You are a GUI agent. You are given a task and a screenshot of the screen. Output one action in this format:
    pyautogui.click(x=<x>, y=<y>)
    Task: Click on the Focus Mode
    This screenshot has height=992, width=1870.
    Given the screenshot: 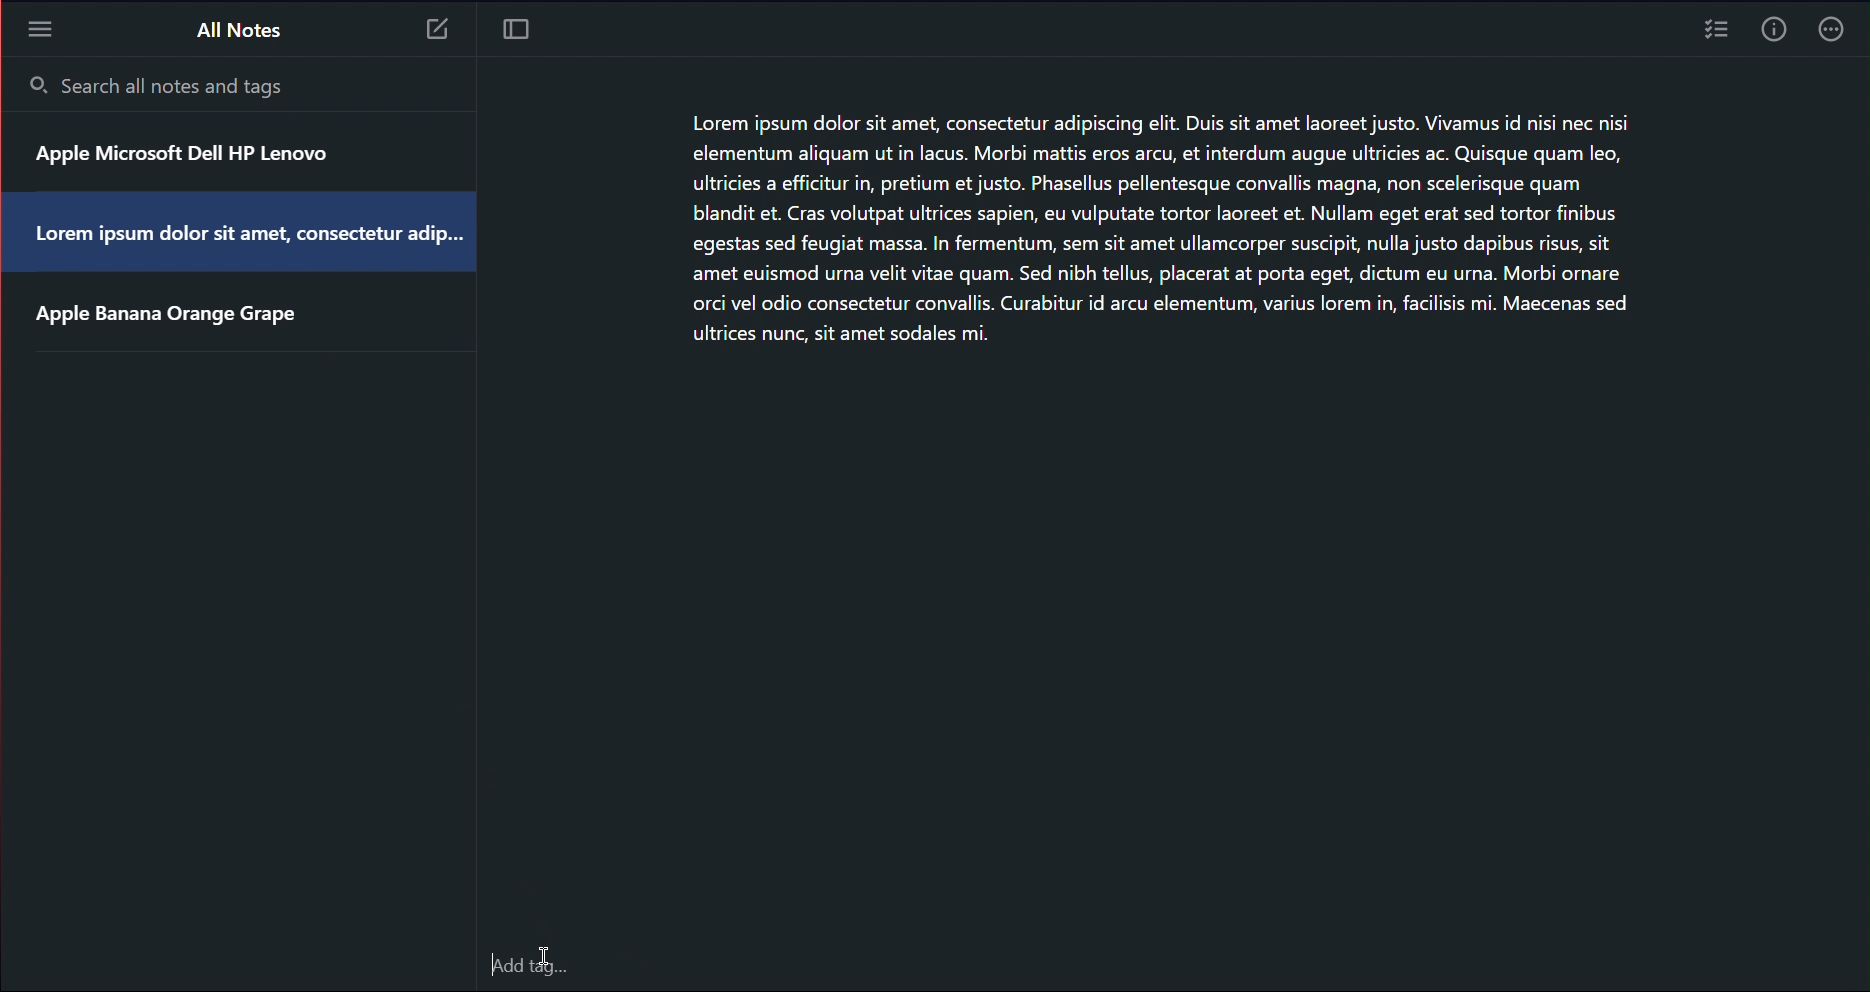 What is the action you would take?
    pyautogui.click(x=518, y=30)
    